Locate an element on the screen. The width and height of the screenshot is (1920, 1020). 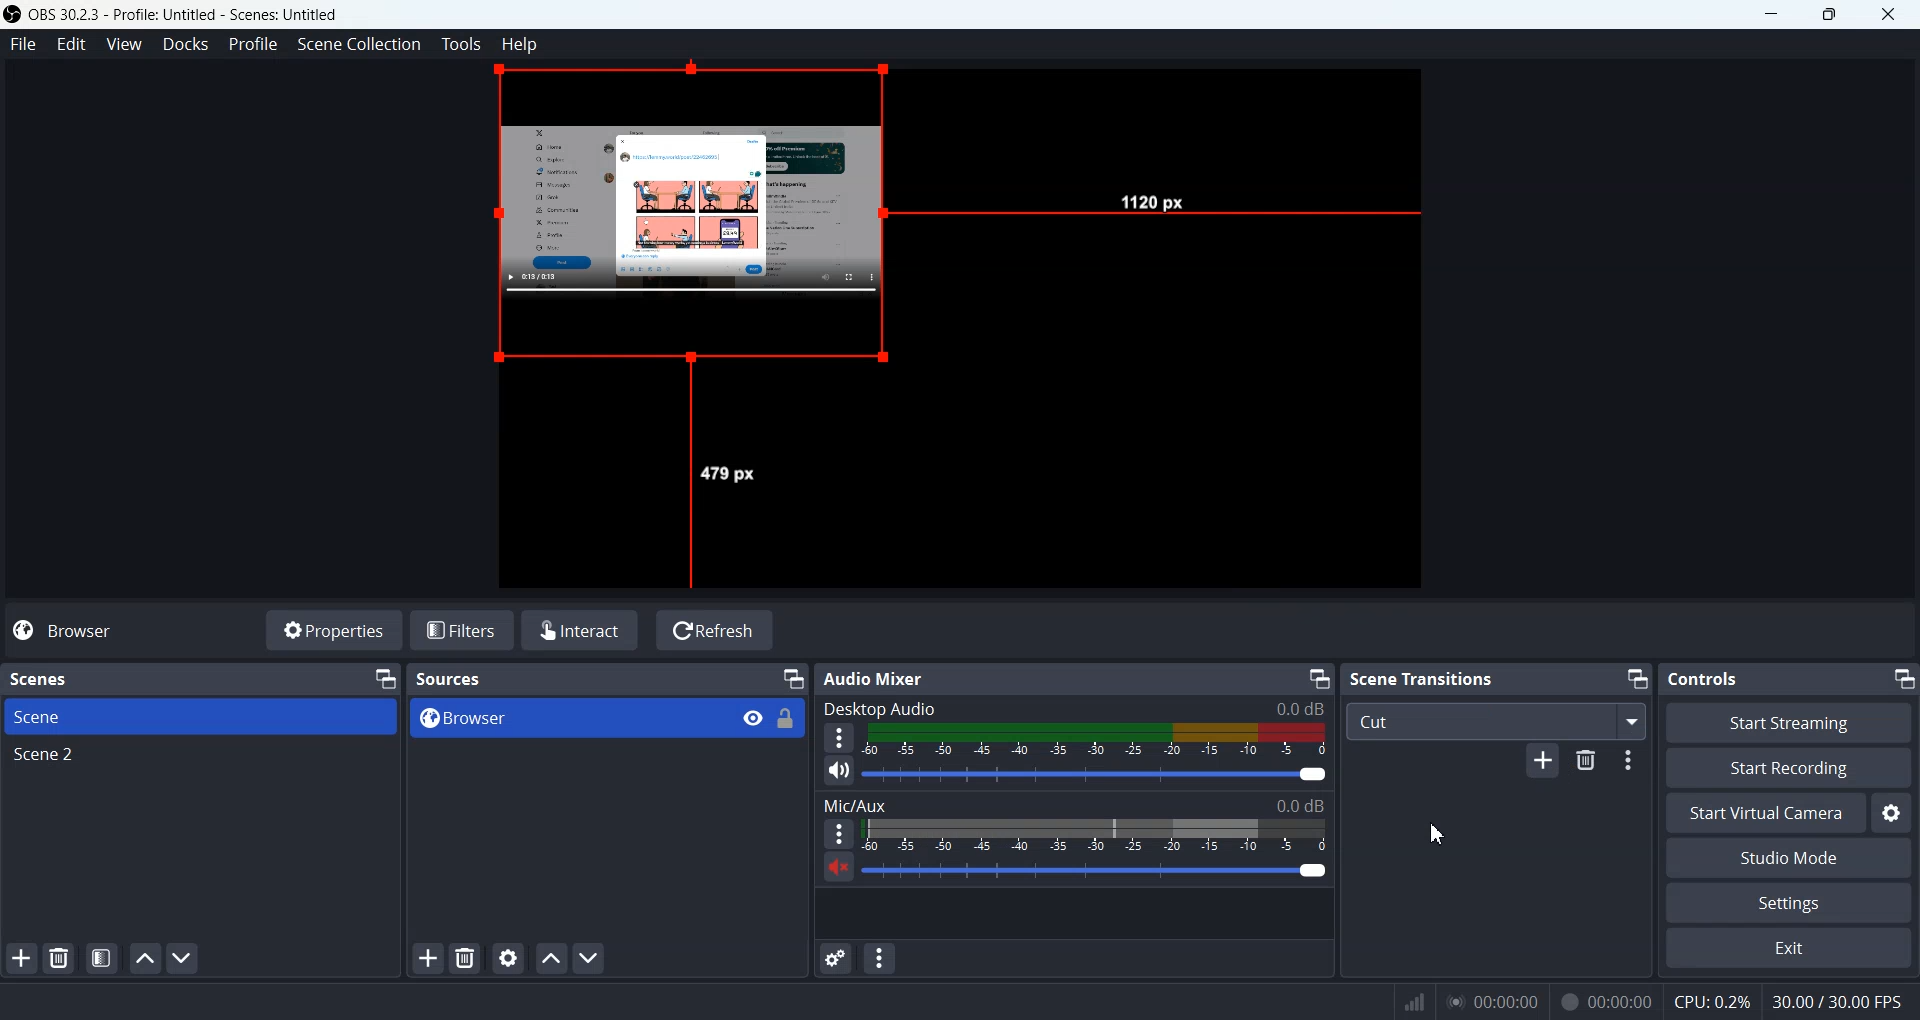
Duration adjuster is located at coordinates (1632, 763).